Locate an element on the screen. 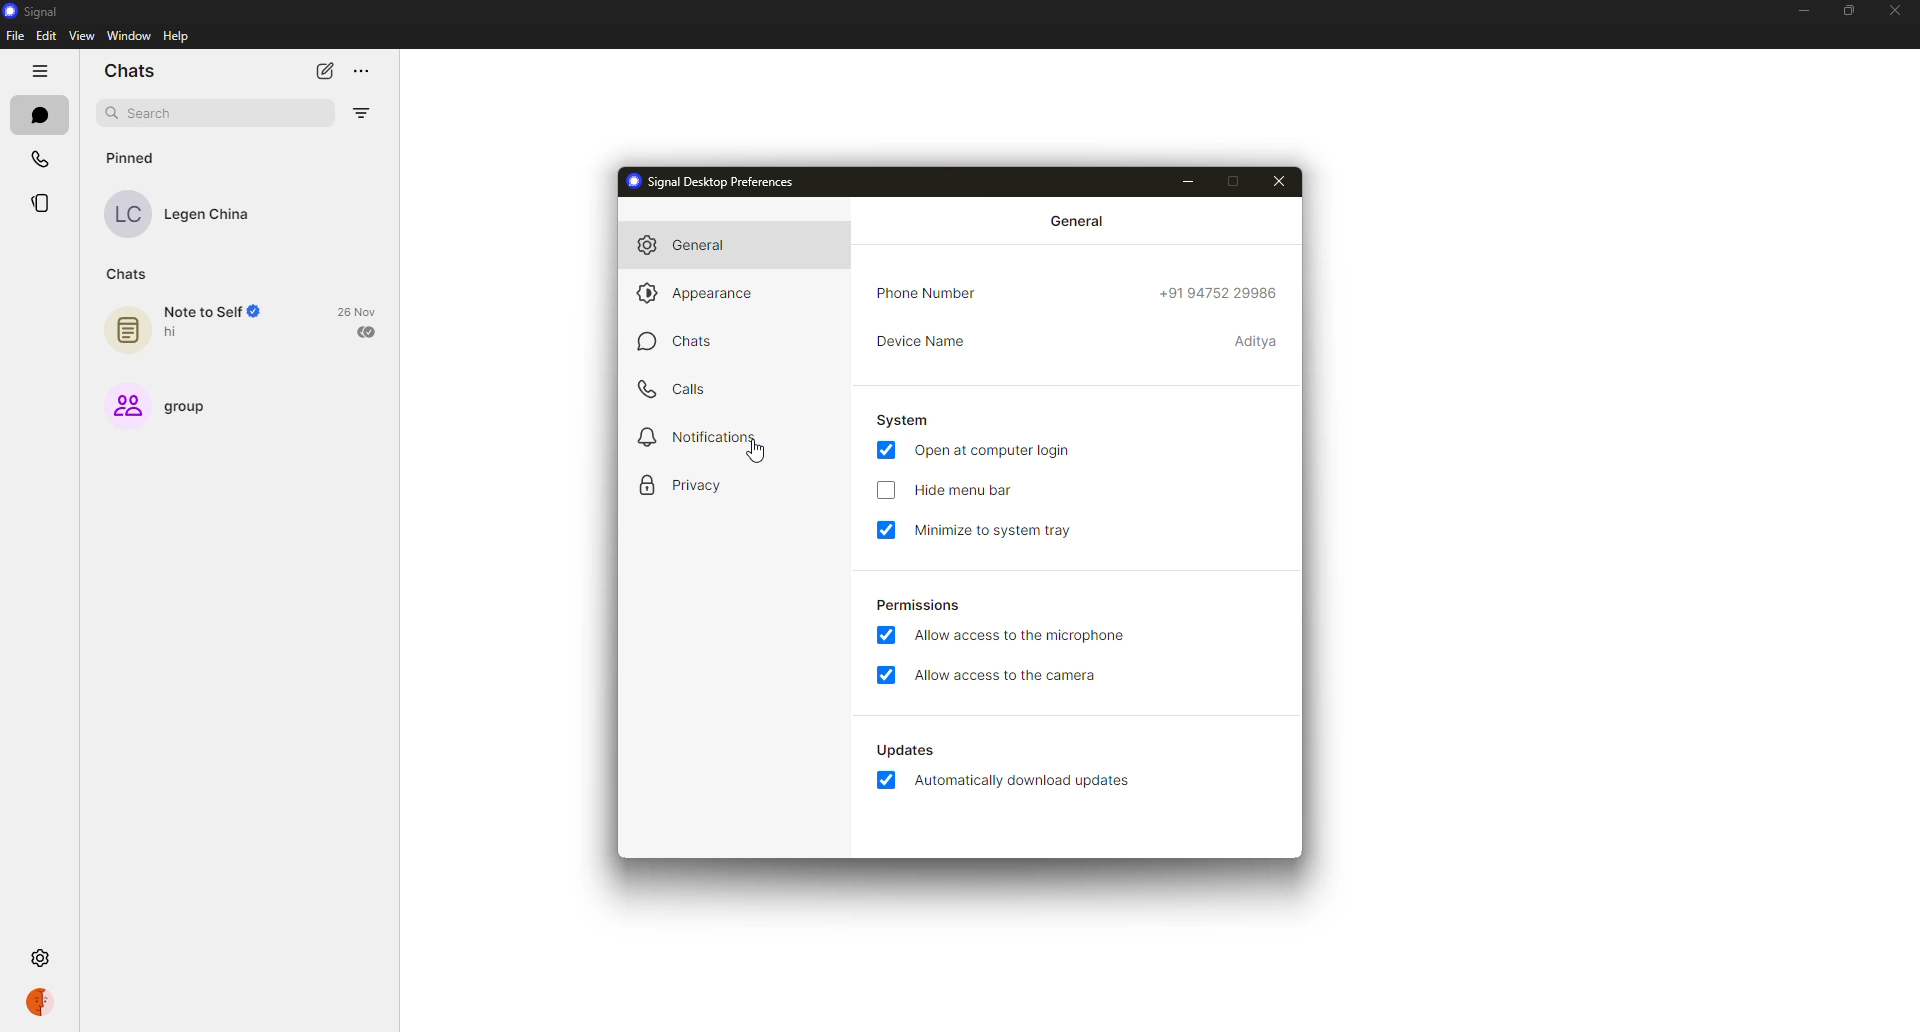 The image size is (1920, 1032). new chat is located at coordinates (324, 70).